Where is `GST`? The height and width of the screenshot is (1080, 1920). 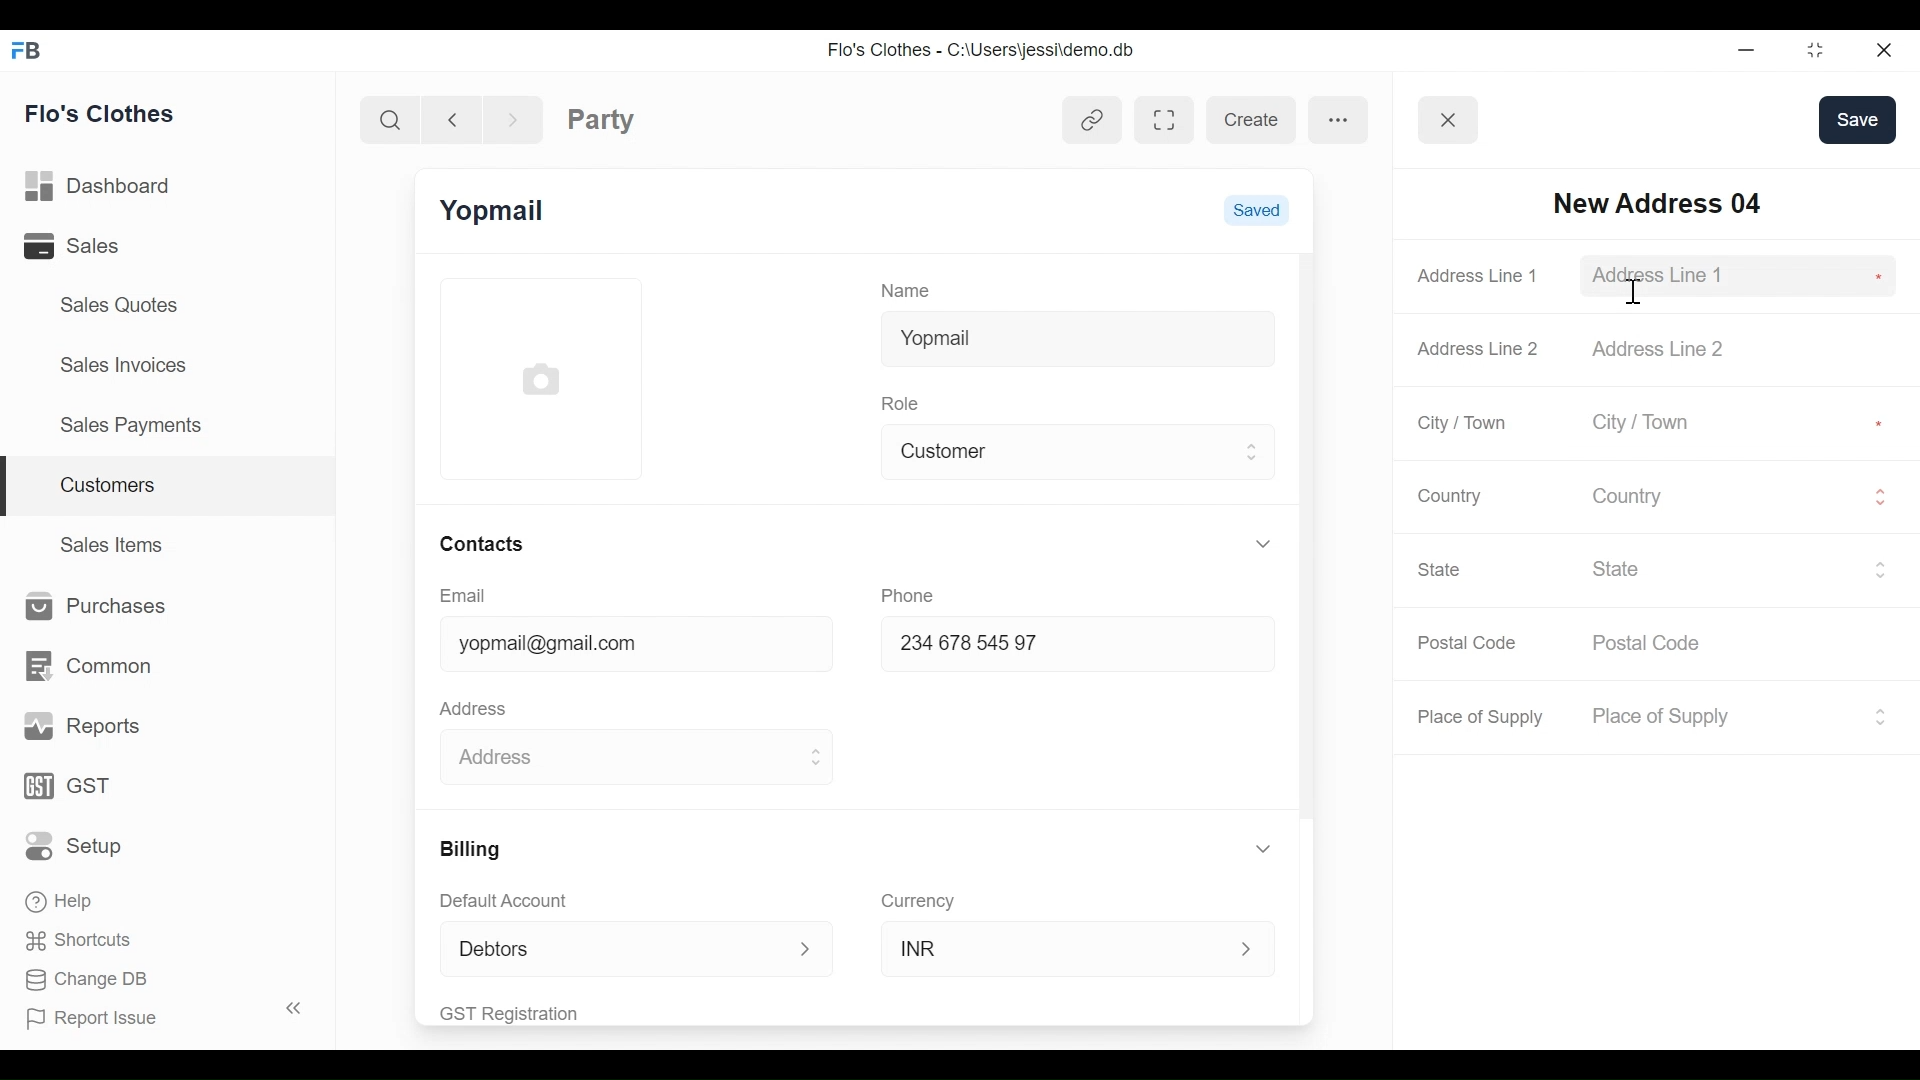 GST is located at coordinates (70, 788).